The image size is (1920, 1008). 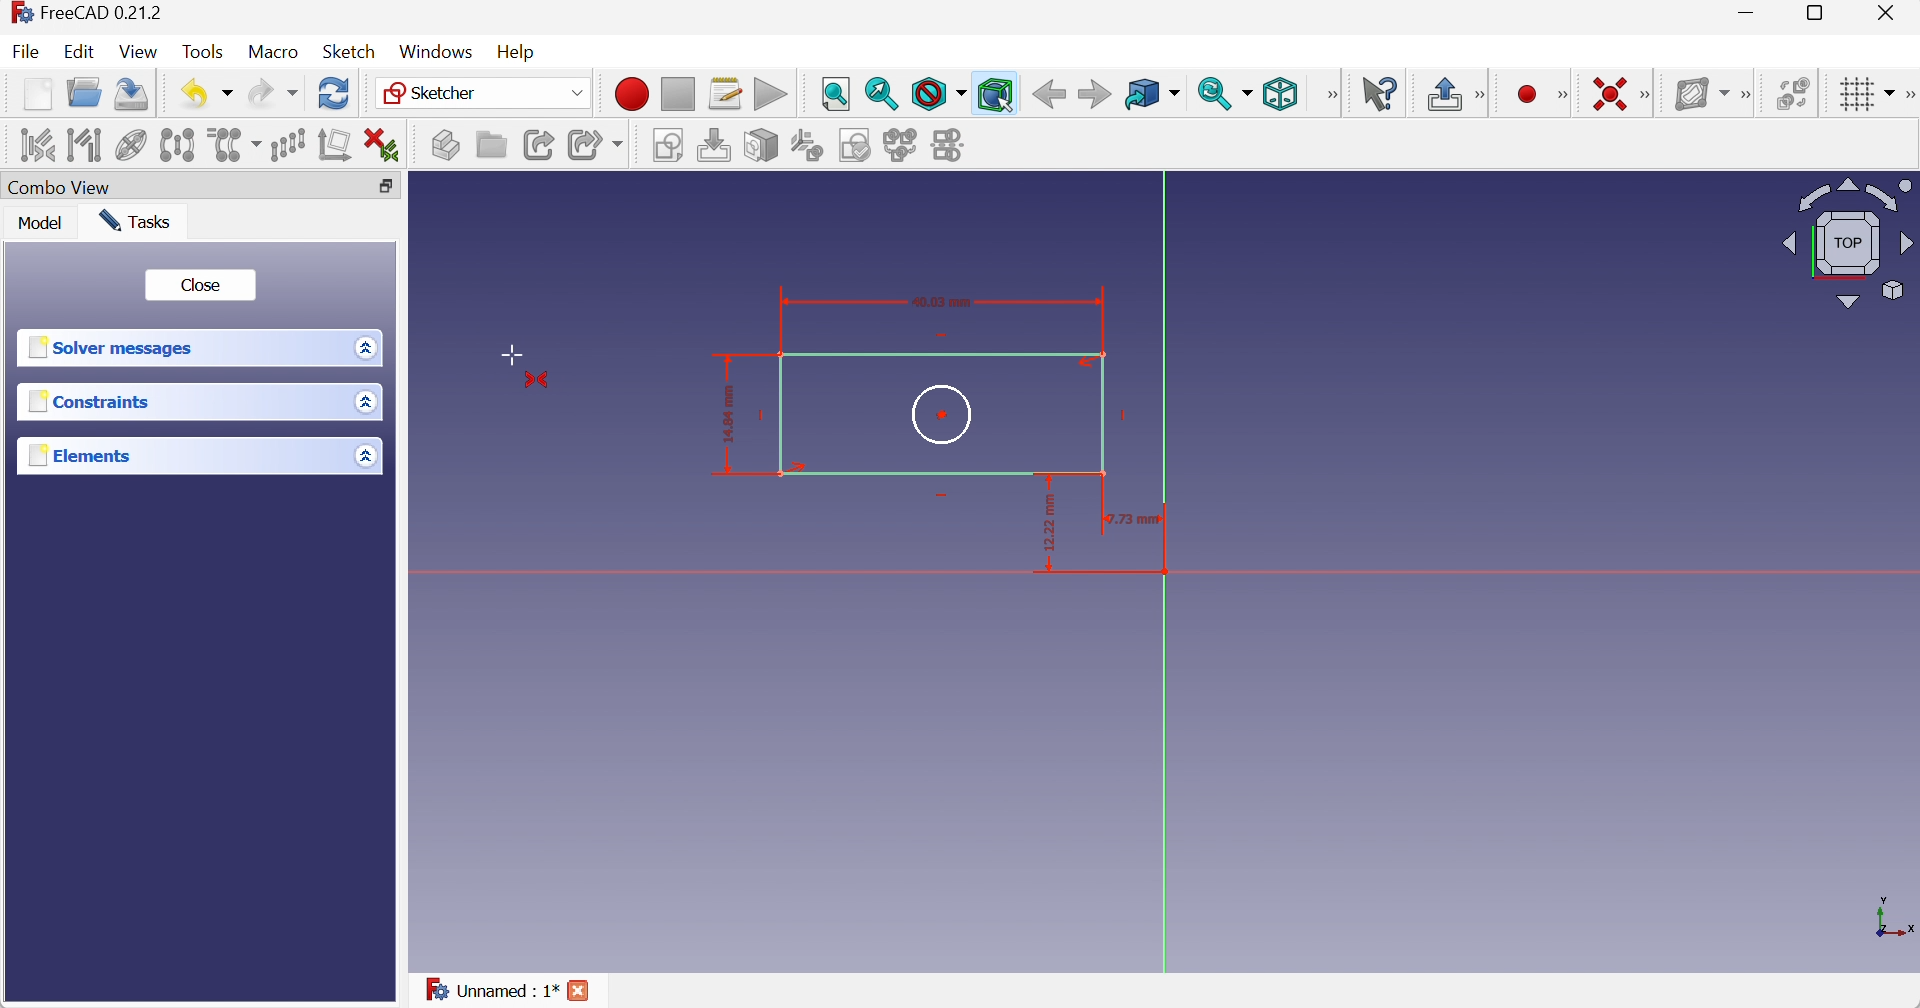 I want to click on Unnamed : 1*, so click(x=491, y=987).